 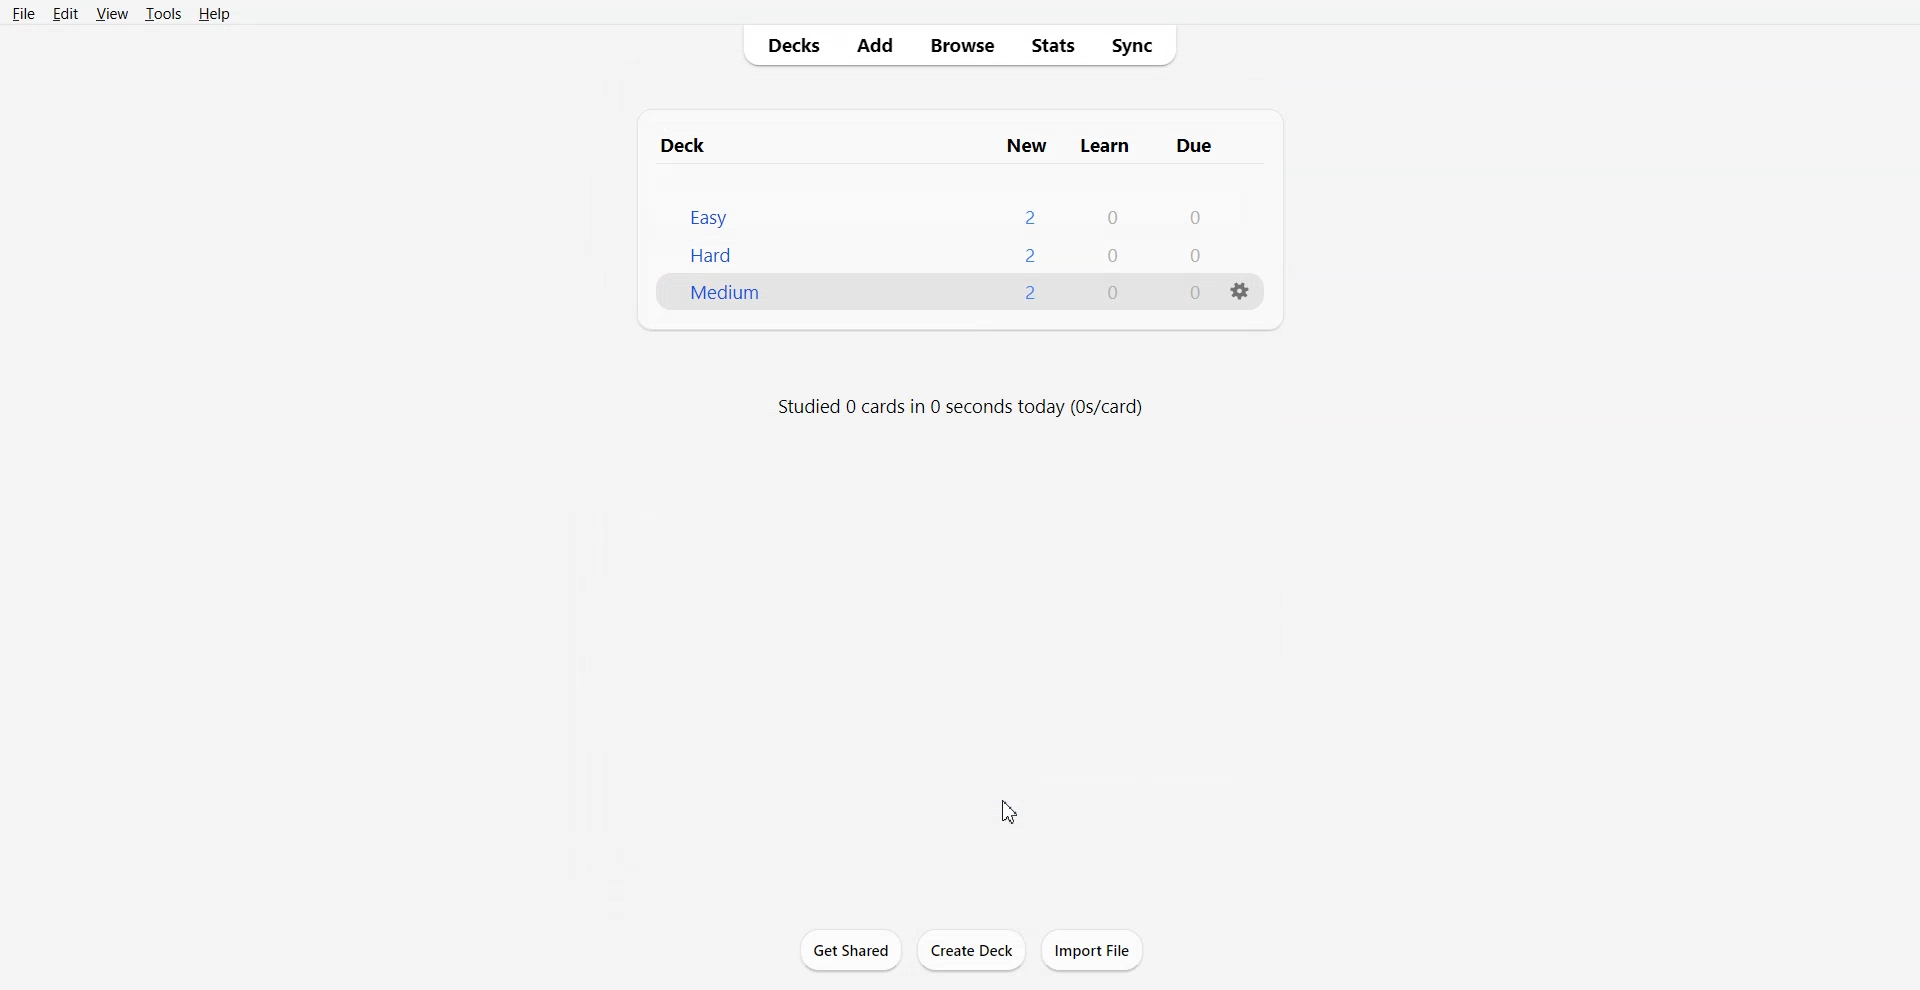 What do you see at coordinates (112, 13) in the screenshot?
I see `View` at bounding box center [112, 13].